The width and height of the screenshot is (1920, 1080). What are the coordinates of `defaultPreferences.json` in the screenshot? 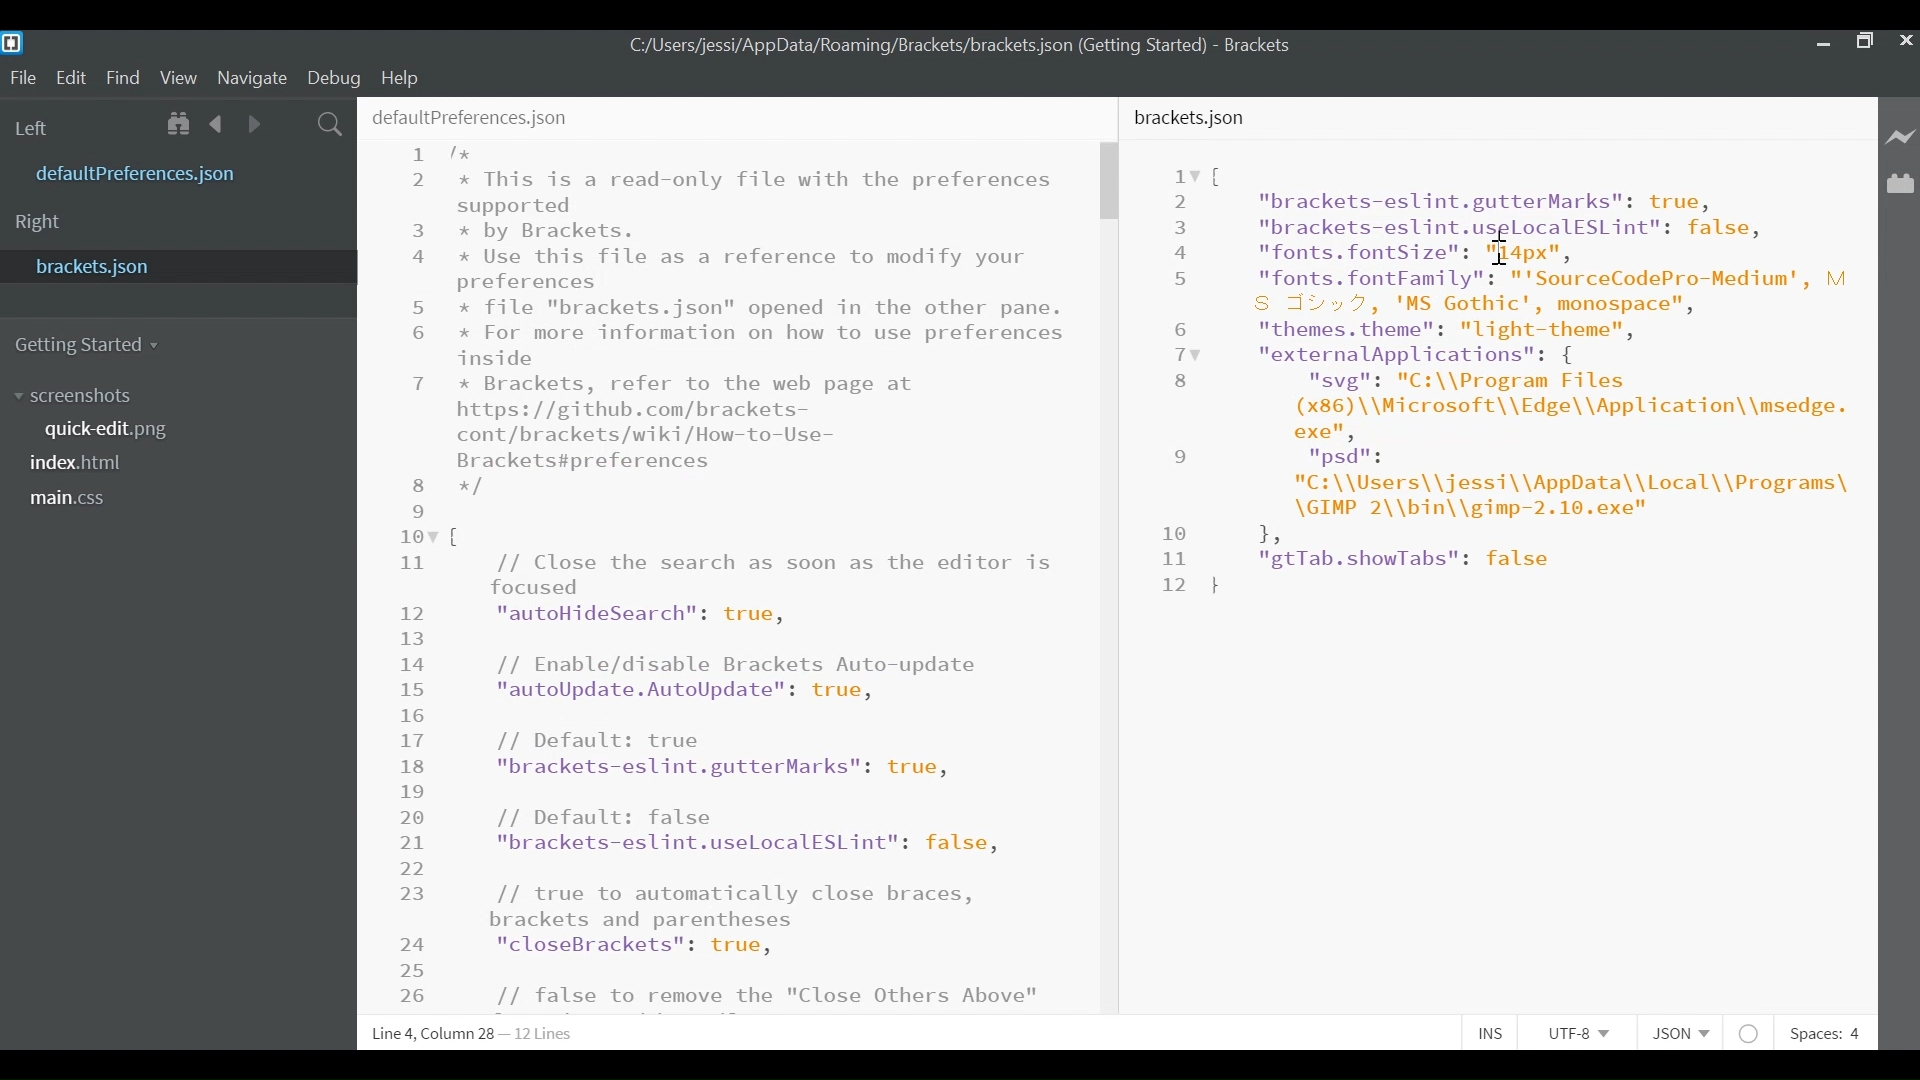 It's located at (469, 114).